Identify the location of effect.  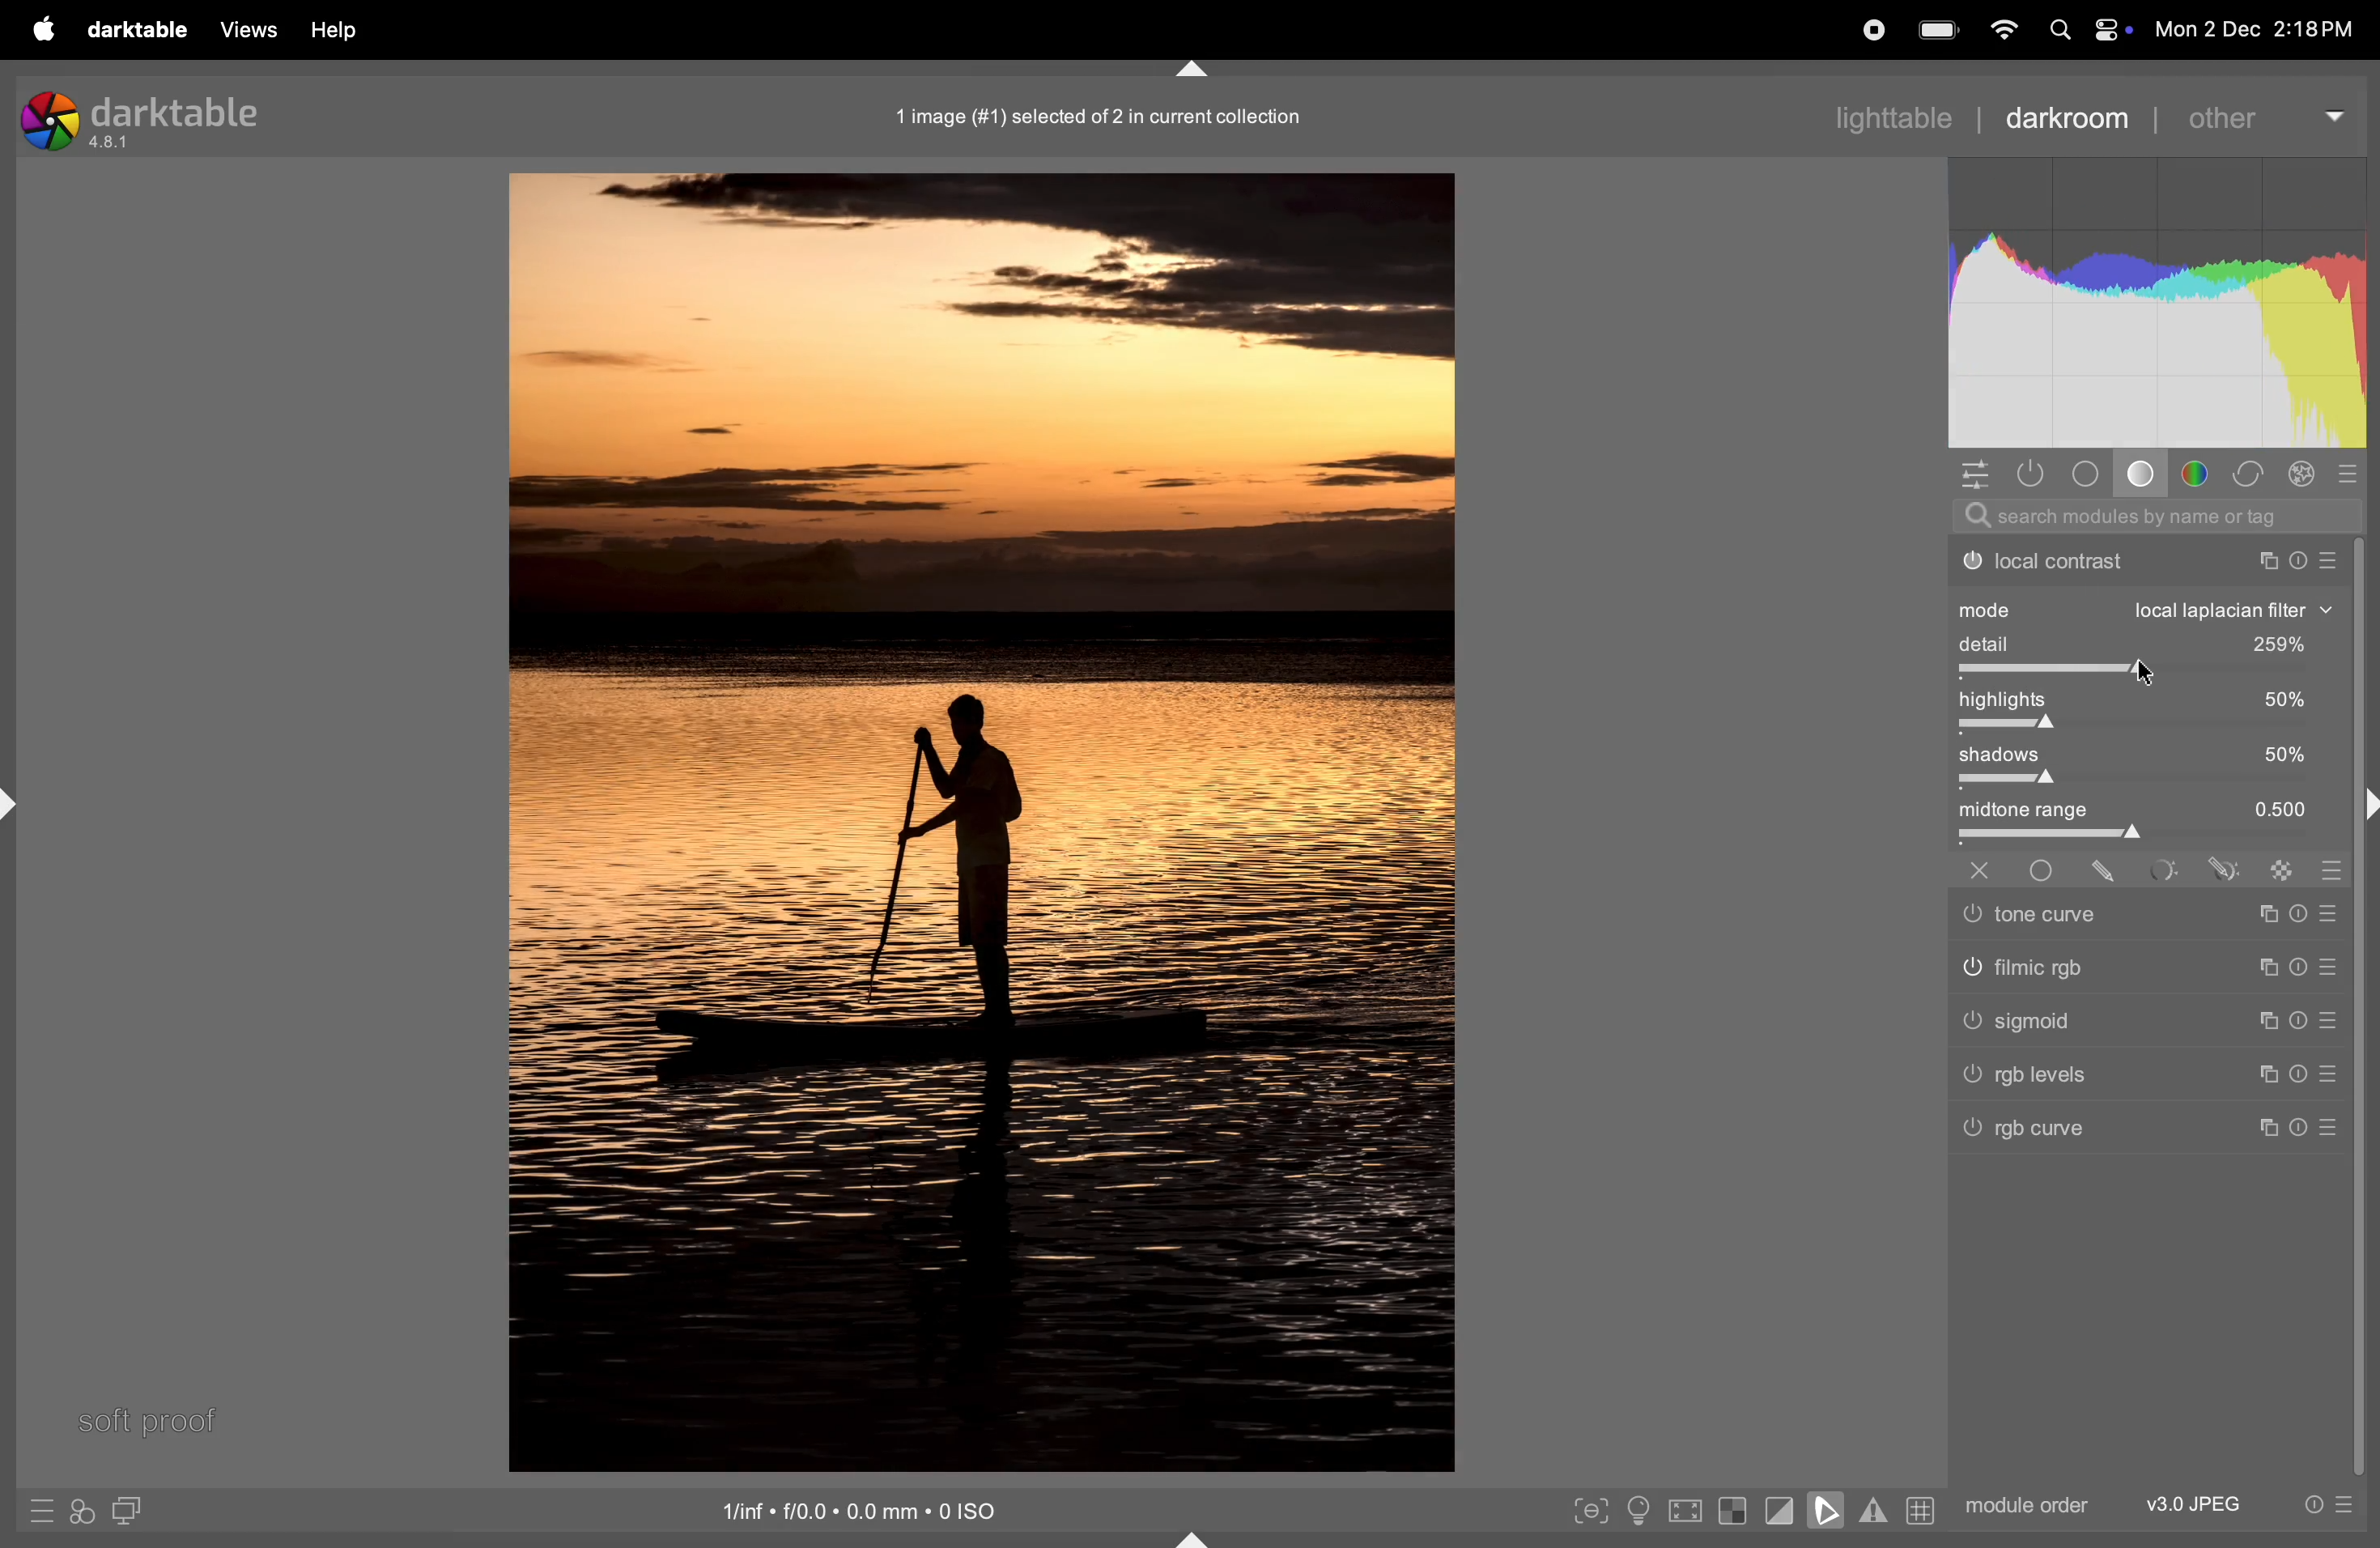
(2303, 473).